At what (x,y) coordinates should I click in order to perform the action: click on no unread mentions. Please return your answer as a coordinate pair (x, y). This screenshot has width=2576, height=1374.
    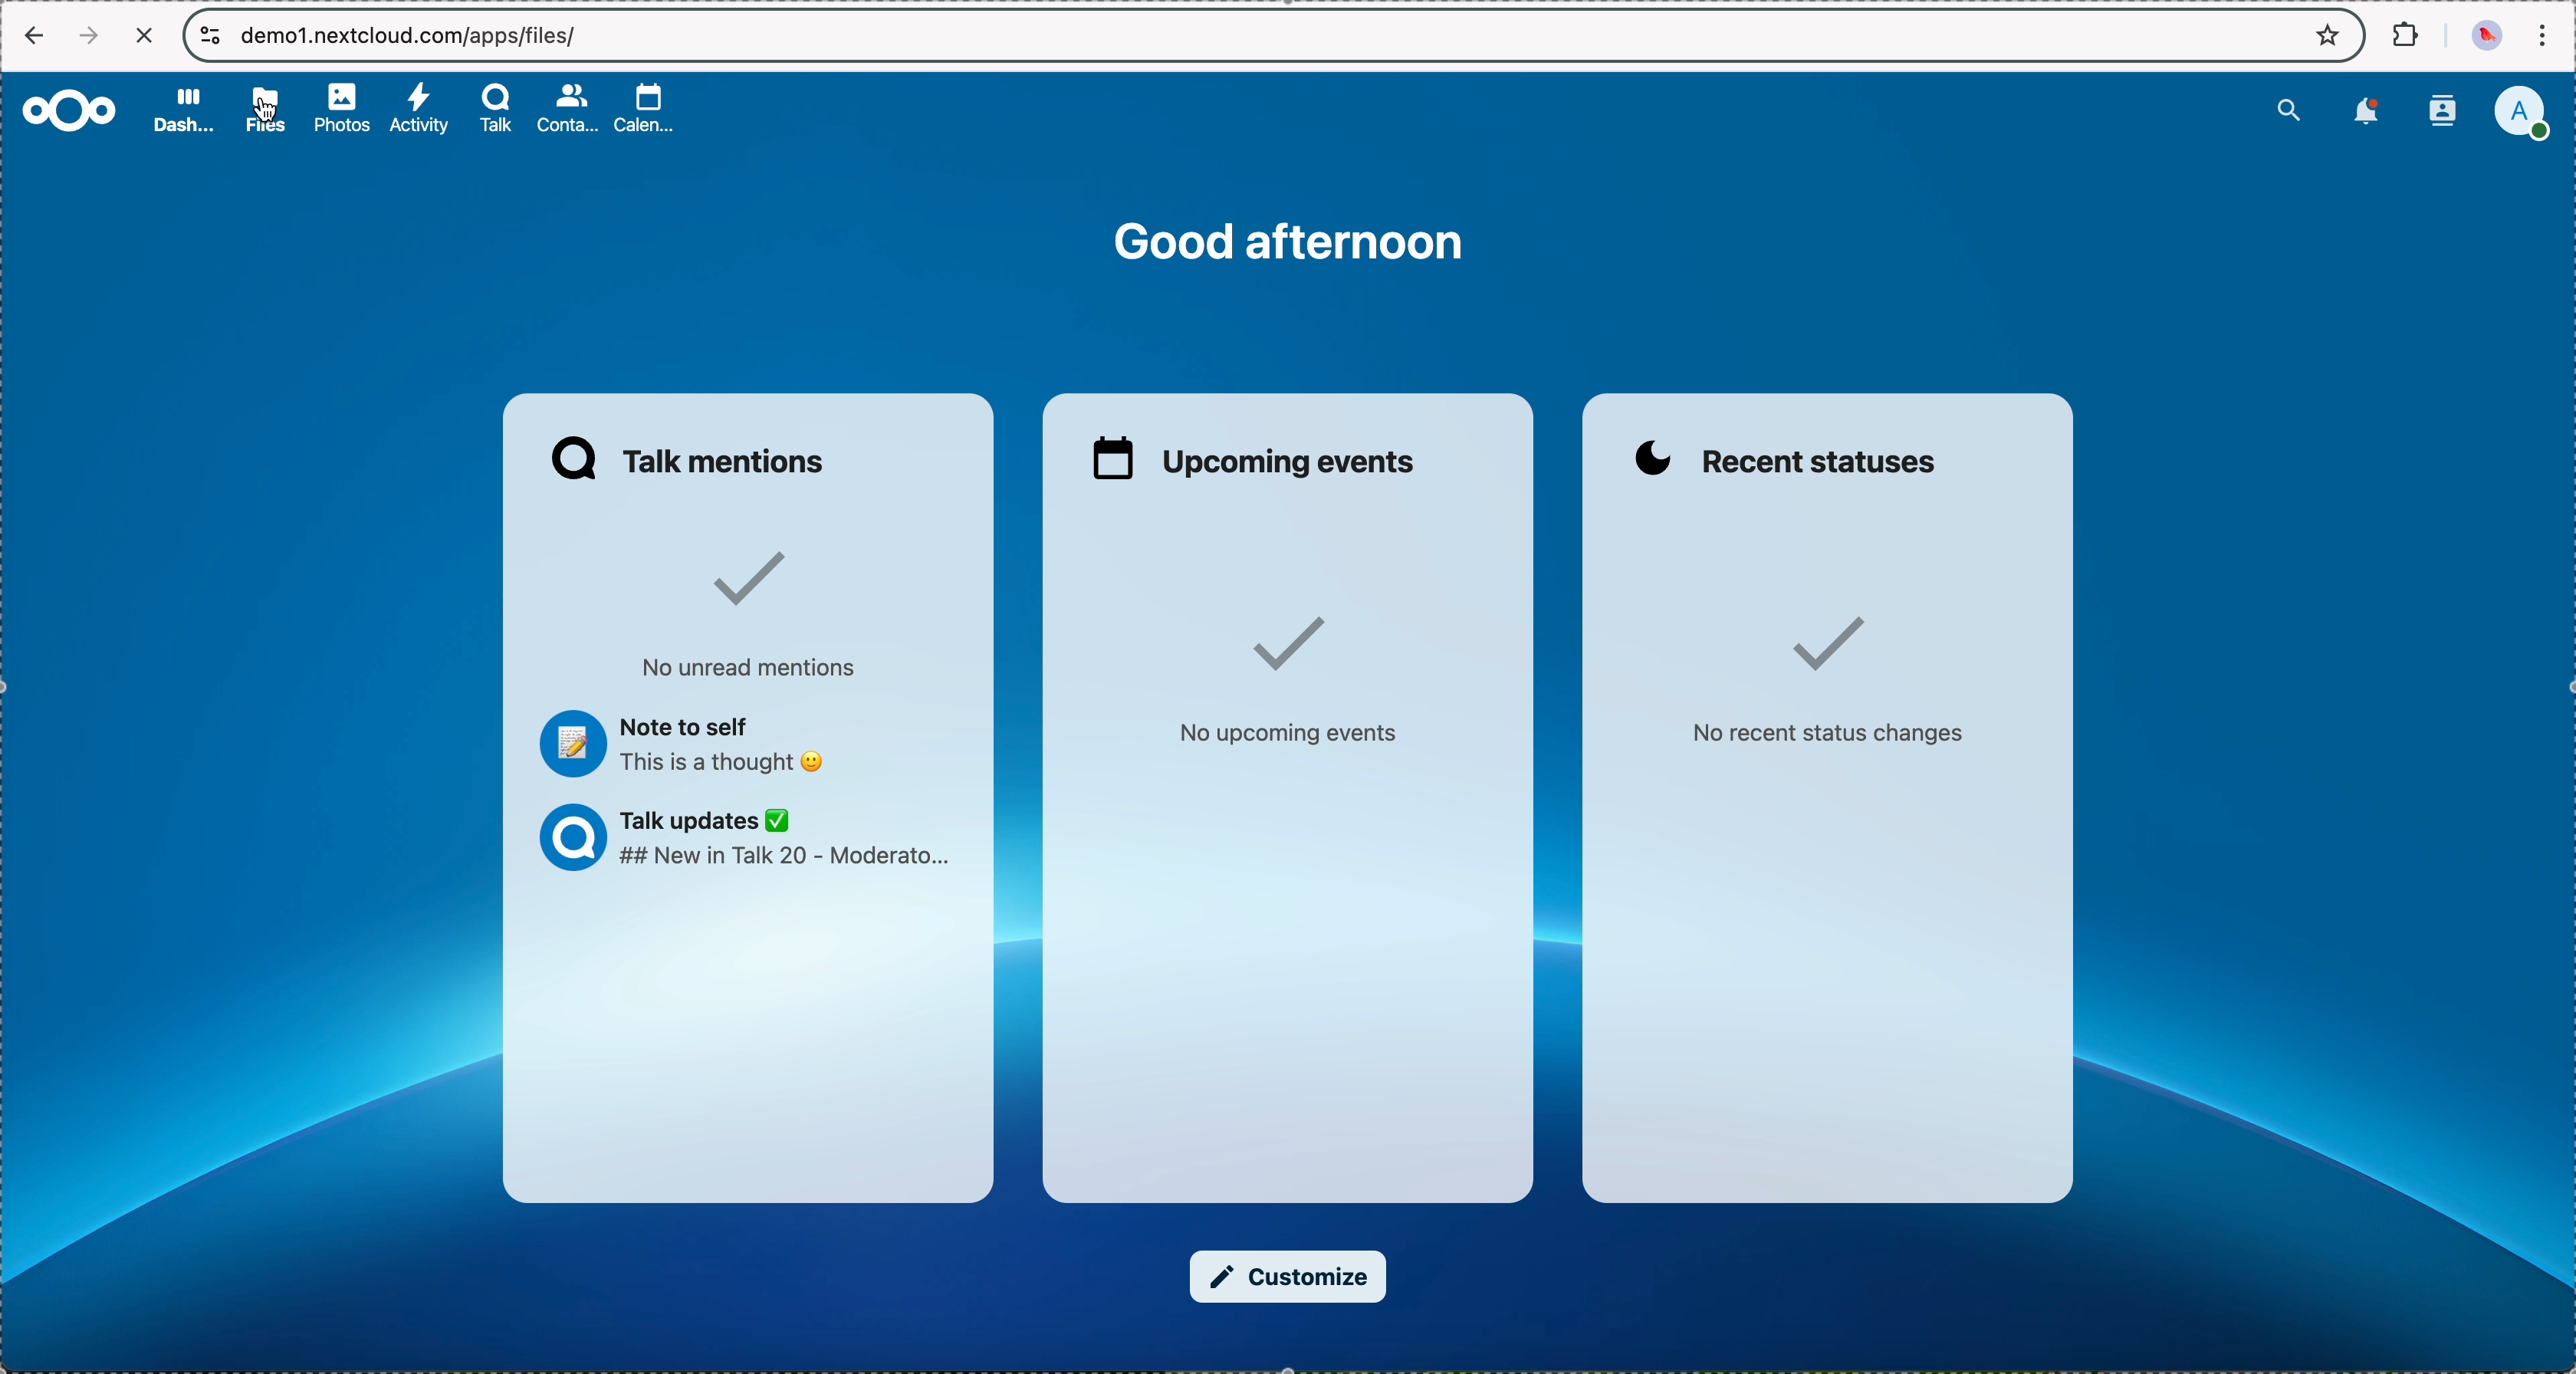
    Looking at the image, I should click on (761, 611).